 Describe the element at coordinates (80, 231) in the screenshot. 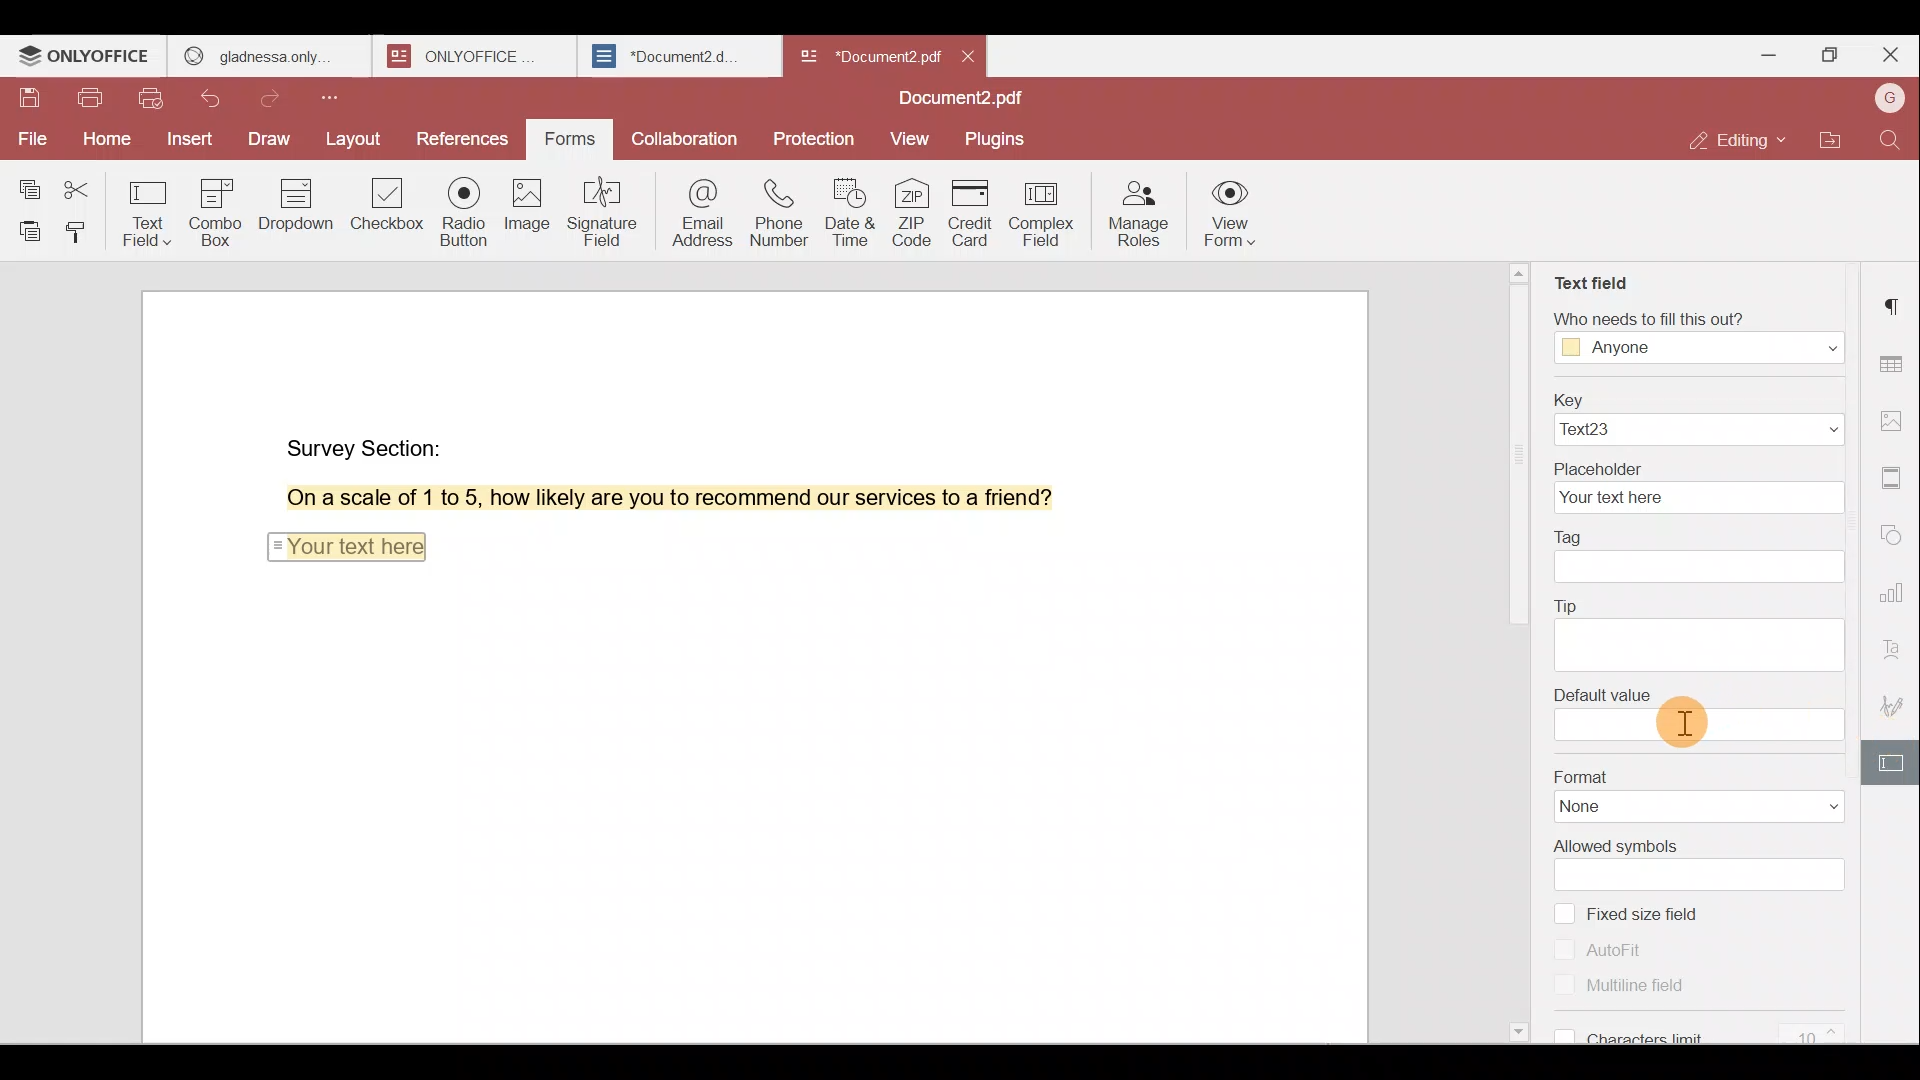

I see `Copy style` at that location.